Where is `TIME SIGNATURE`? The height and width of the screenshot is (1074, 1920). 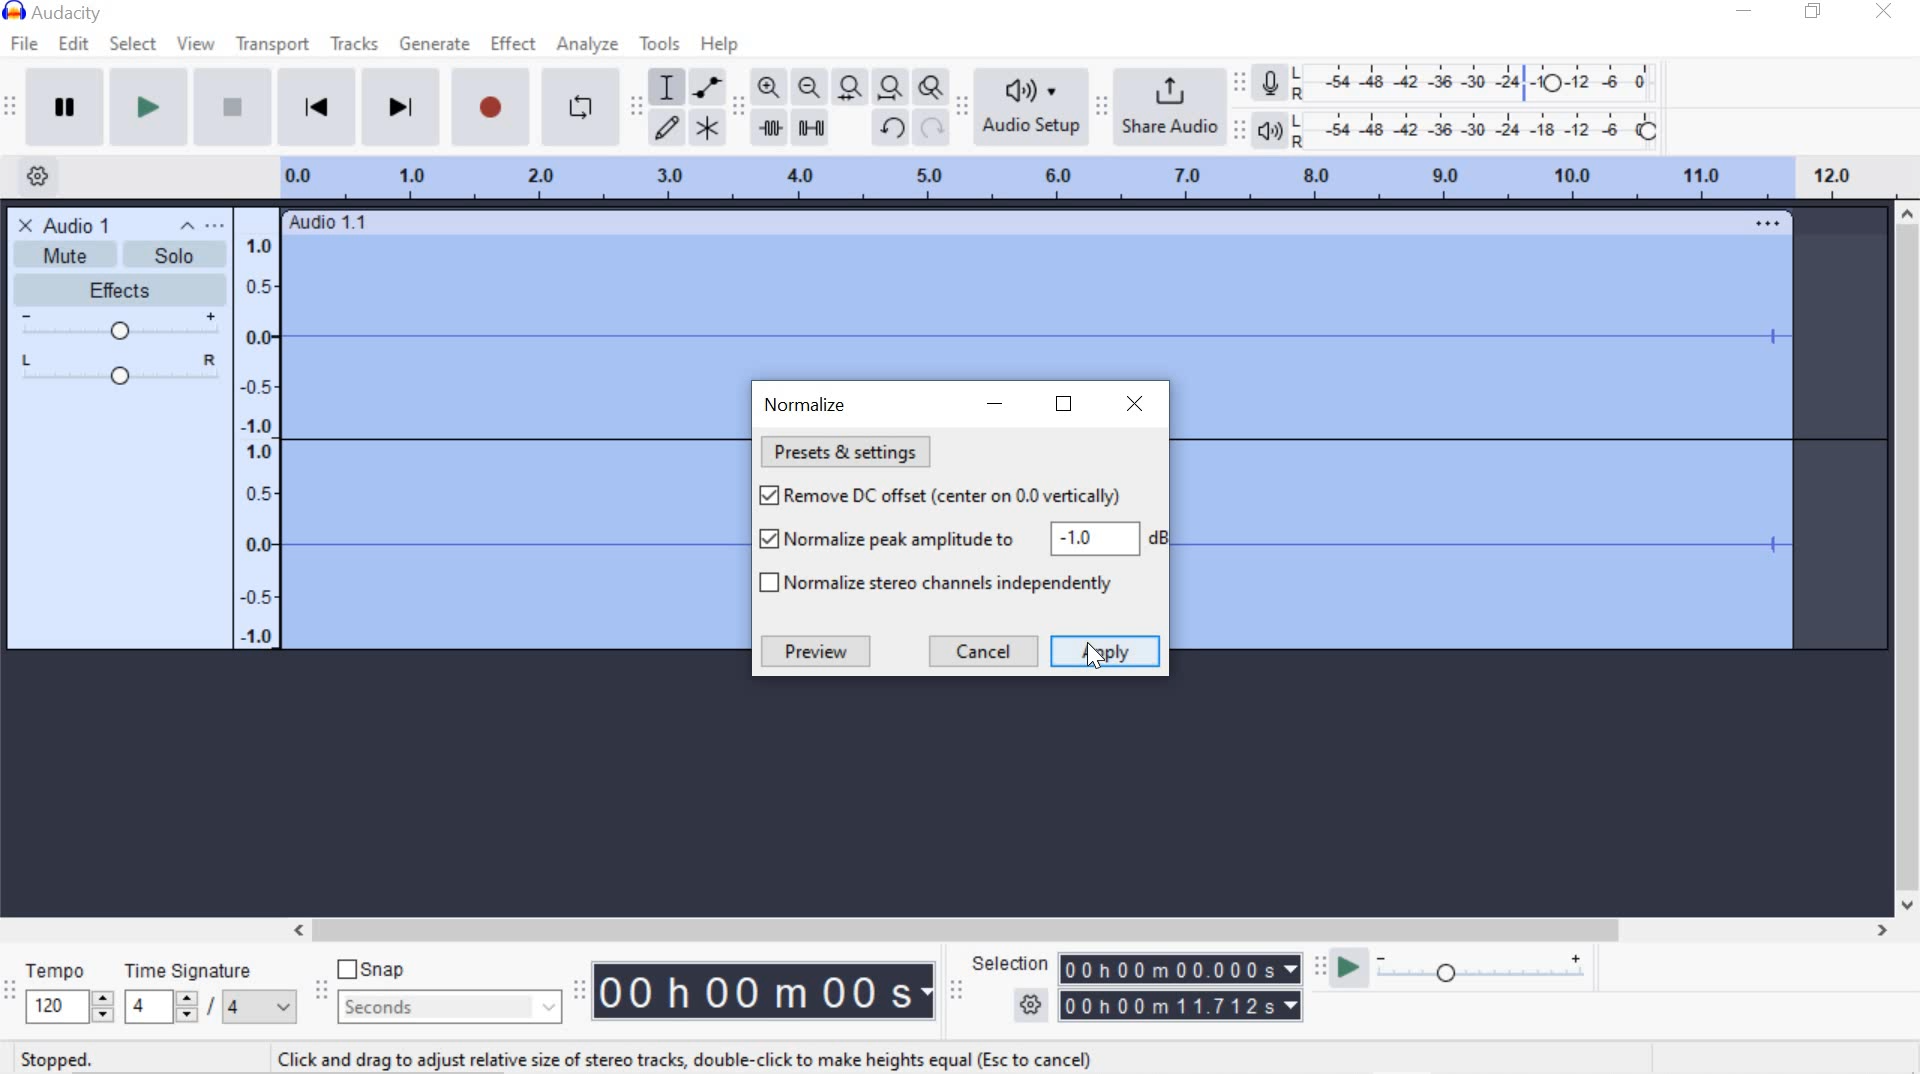
TIME SIGNATURE is located at coordinates (209, 993).